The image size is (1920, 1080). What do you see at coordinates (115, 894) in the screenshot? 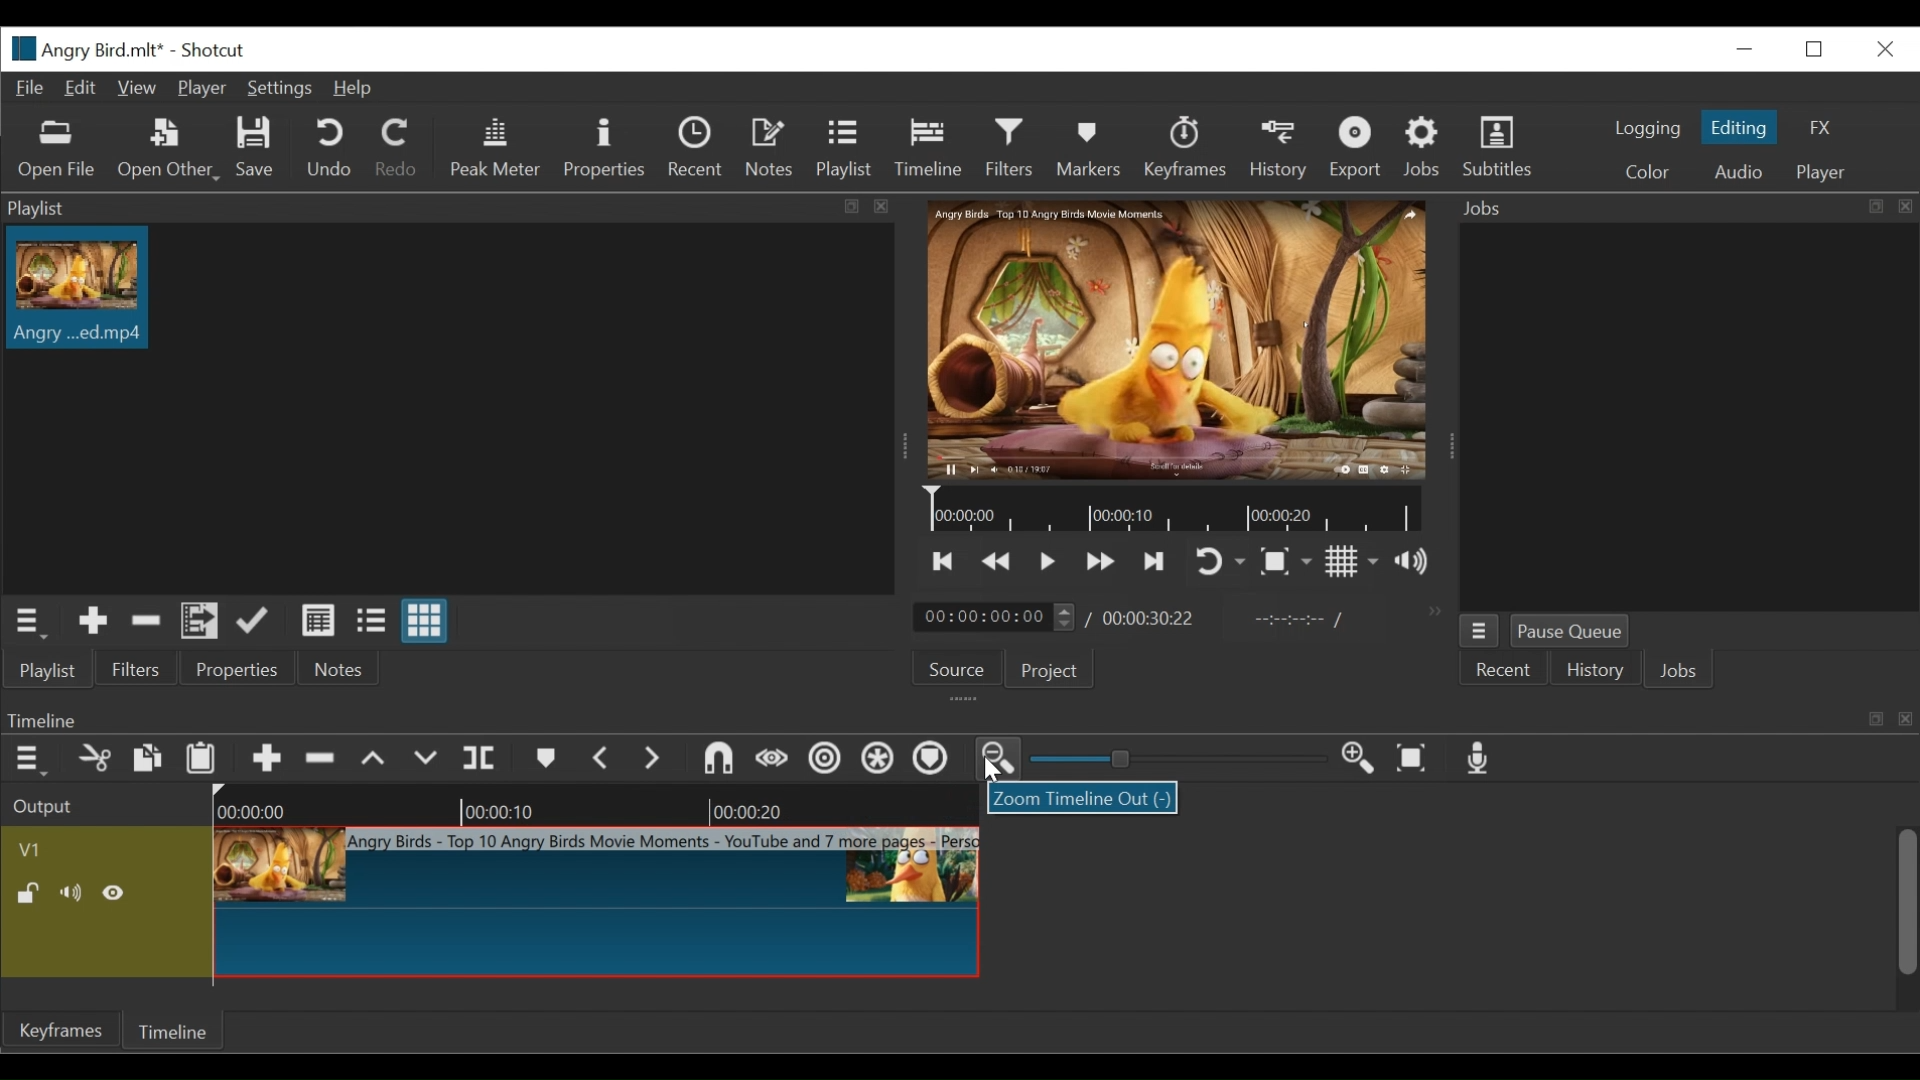
I see `Hide` at bounding box center [115, 894].